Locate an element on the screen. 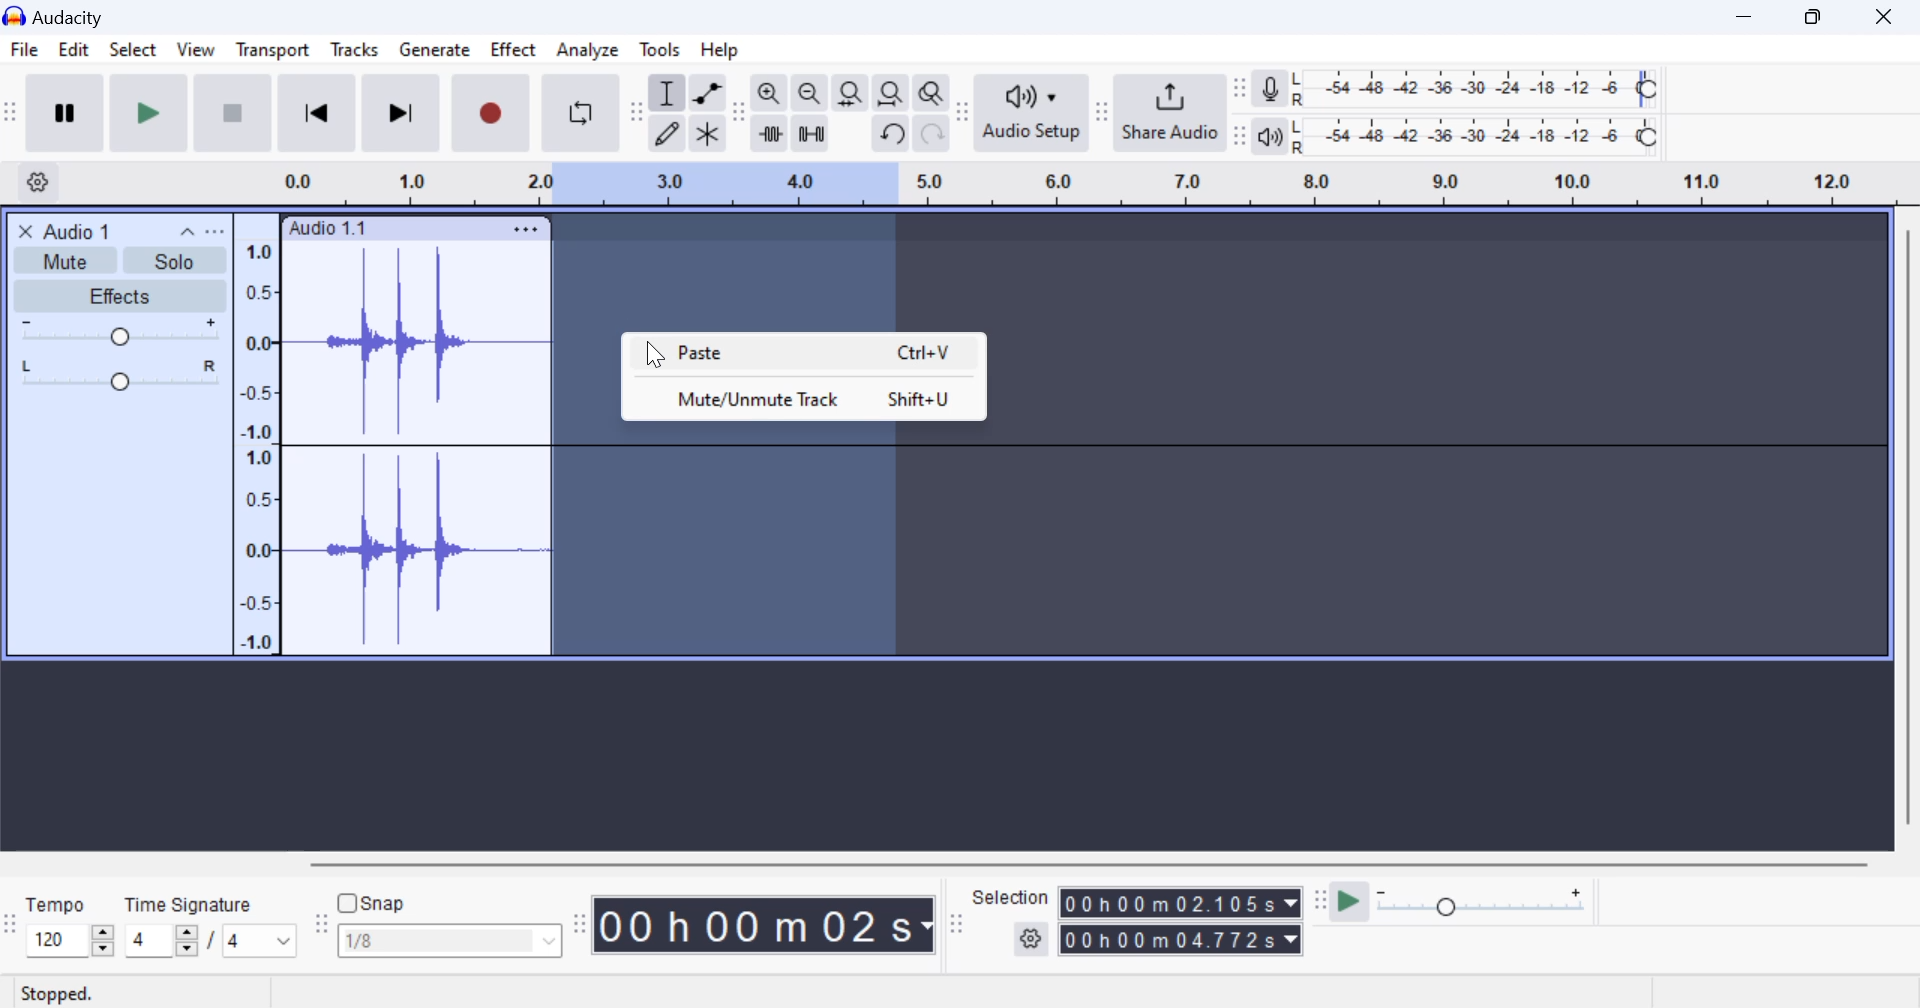 The width and height of the screenshot is (1920, 1008). Pause is located at coordinates (64, 113).